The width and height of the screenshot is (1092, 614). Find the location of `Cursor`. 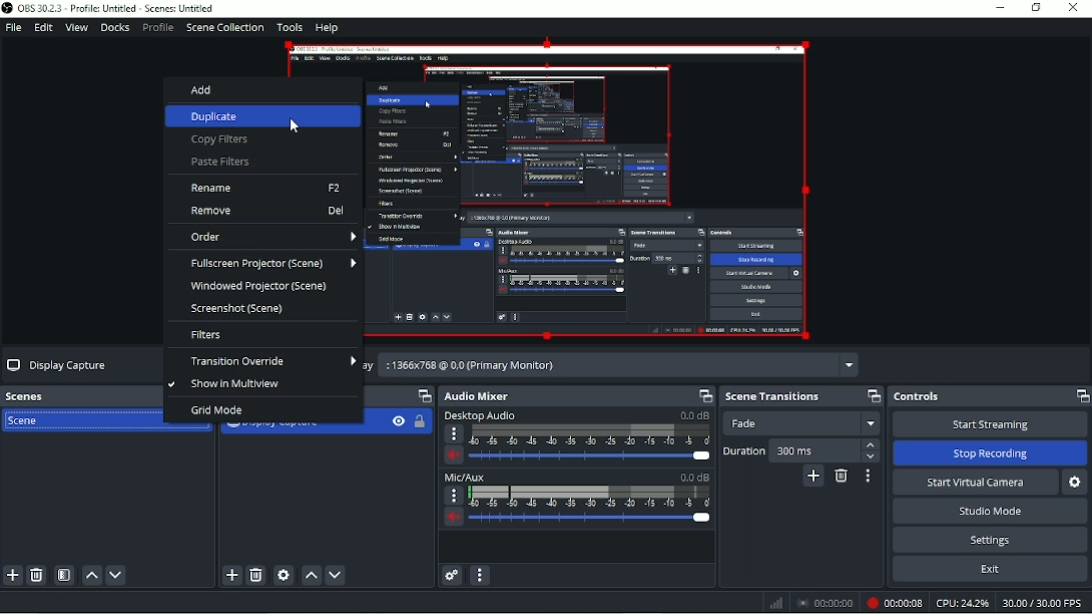

Cursor is located at coordinates (298, 126).